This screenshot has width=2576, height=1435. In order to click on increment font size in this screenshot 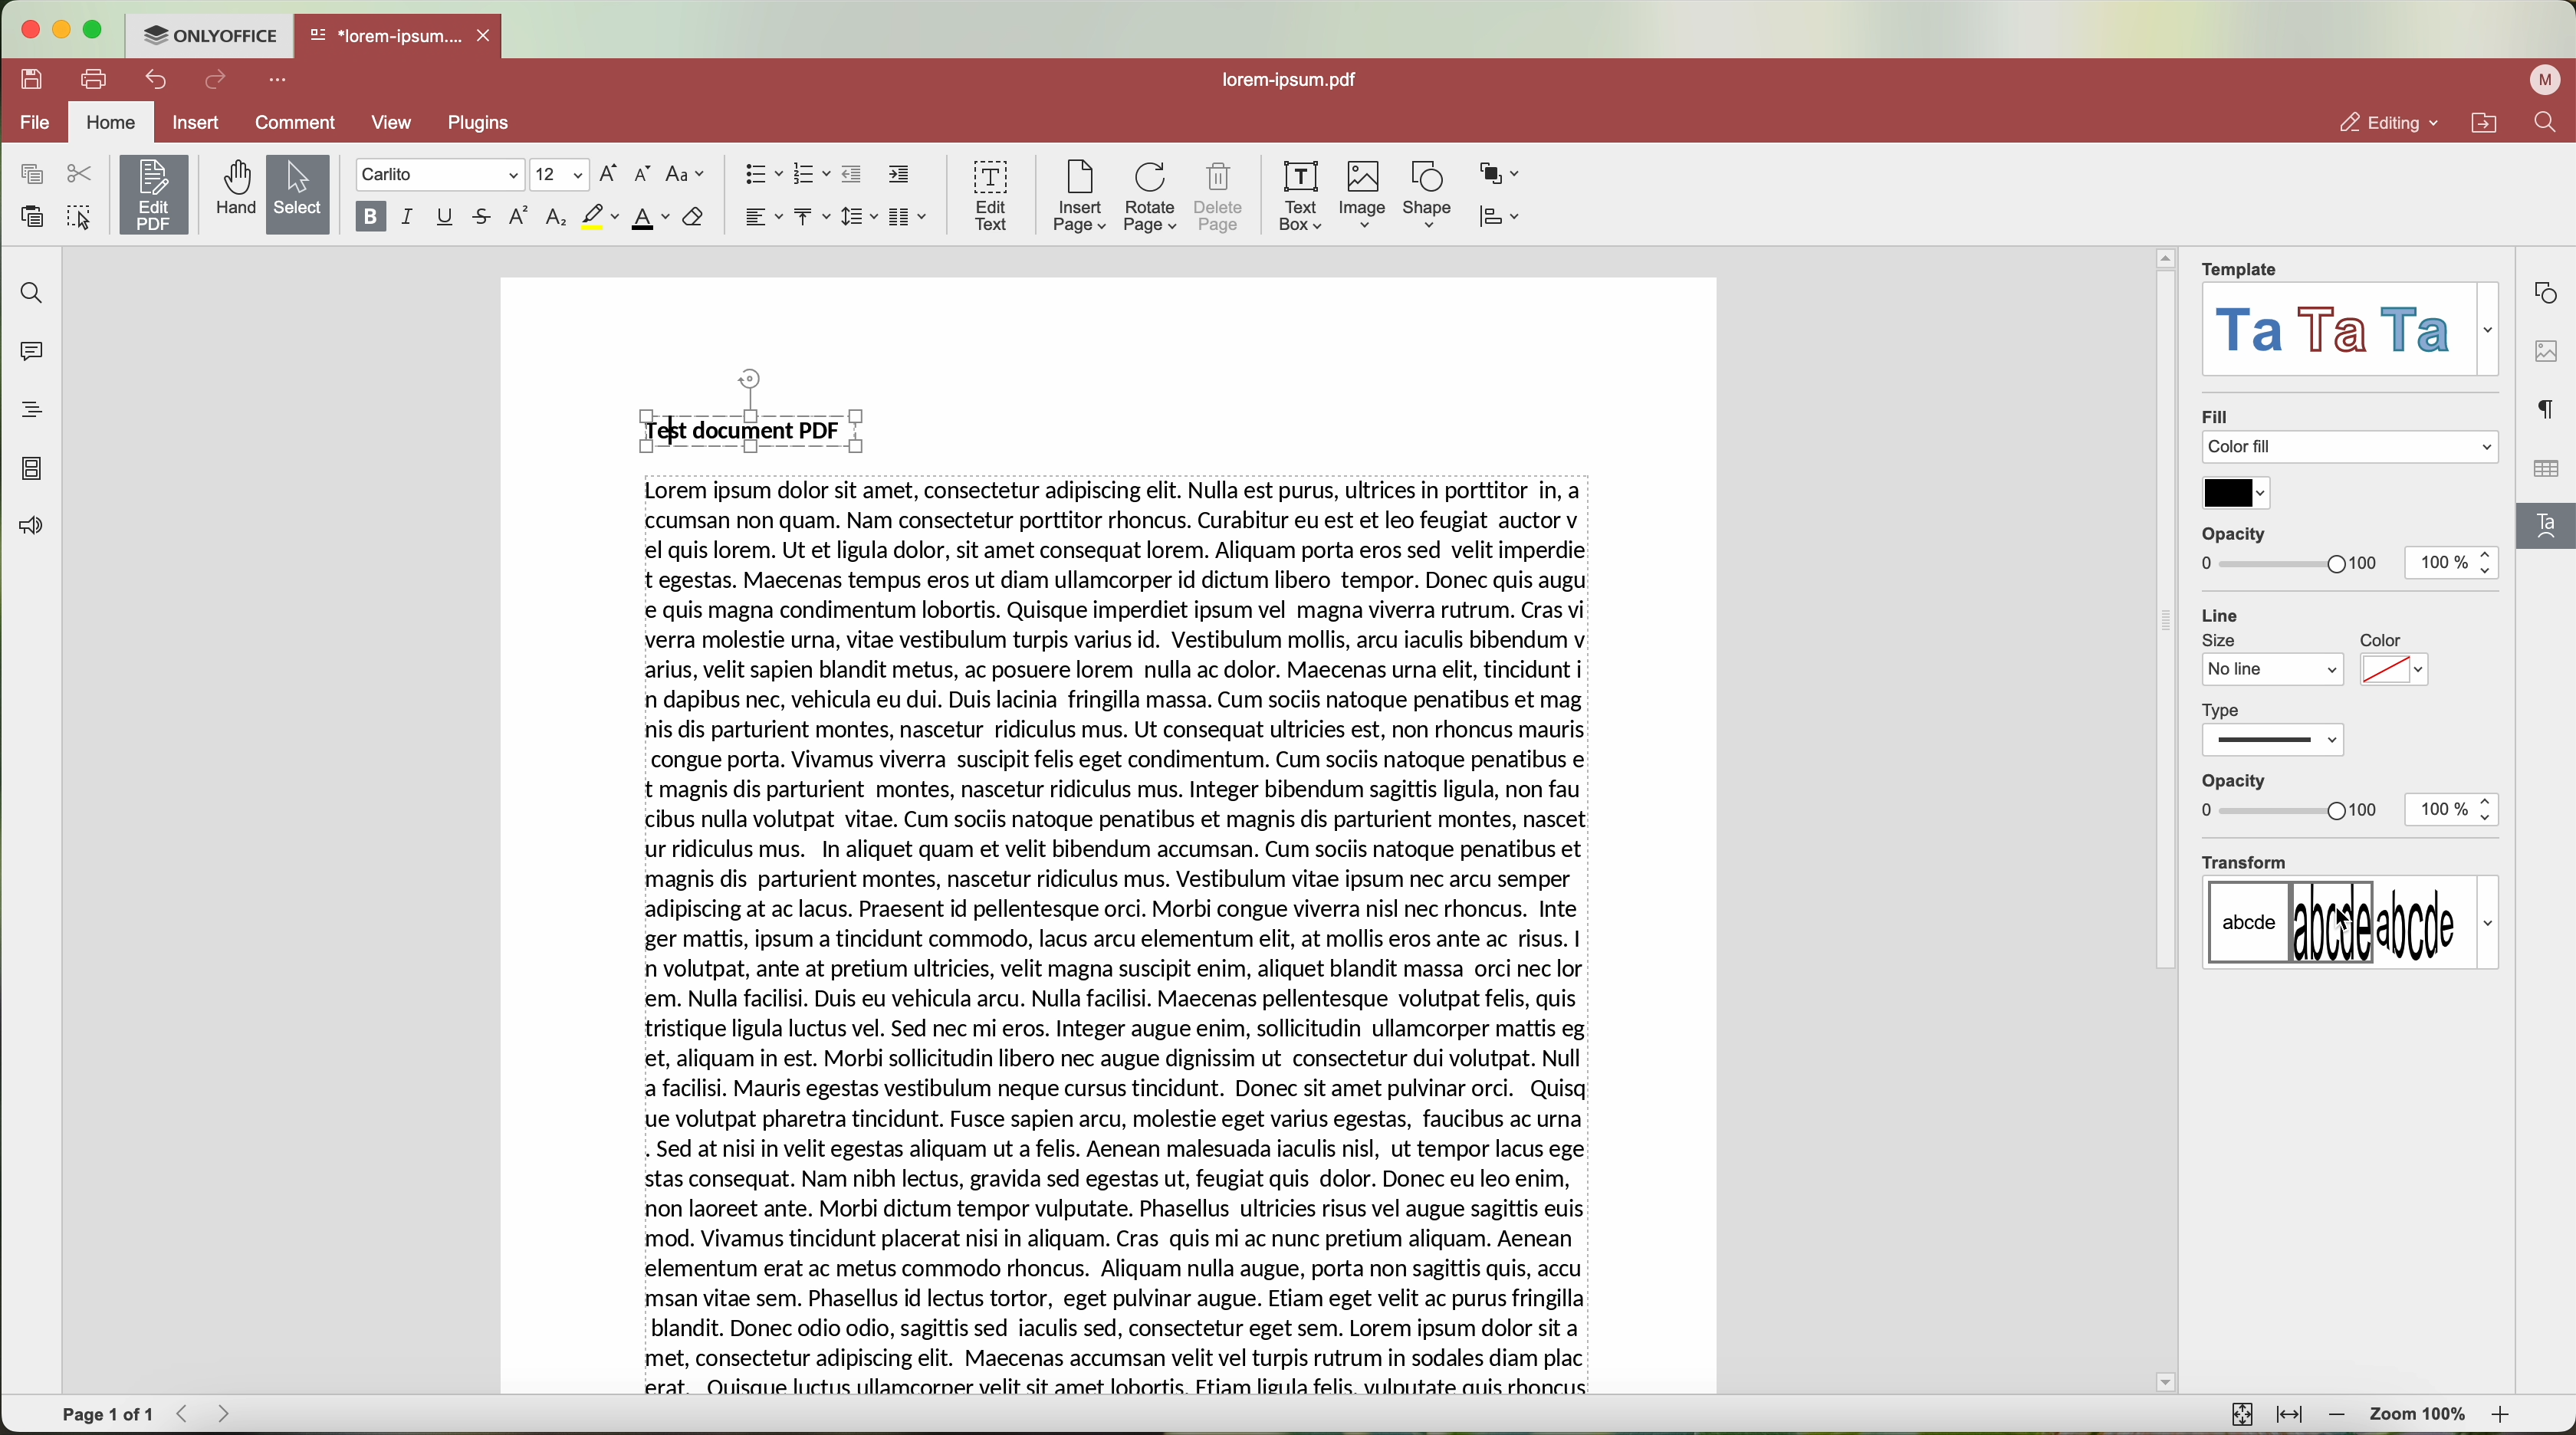, I will do `click(609, 174)`.